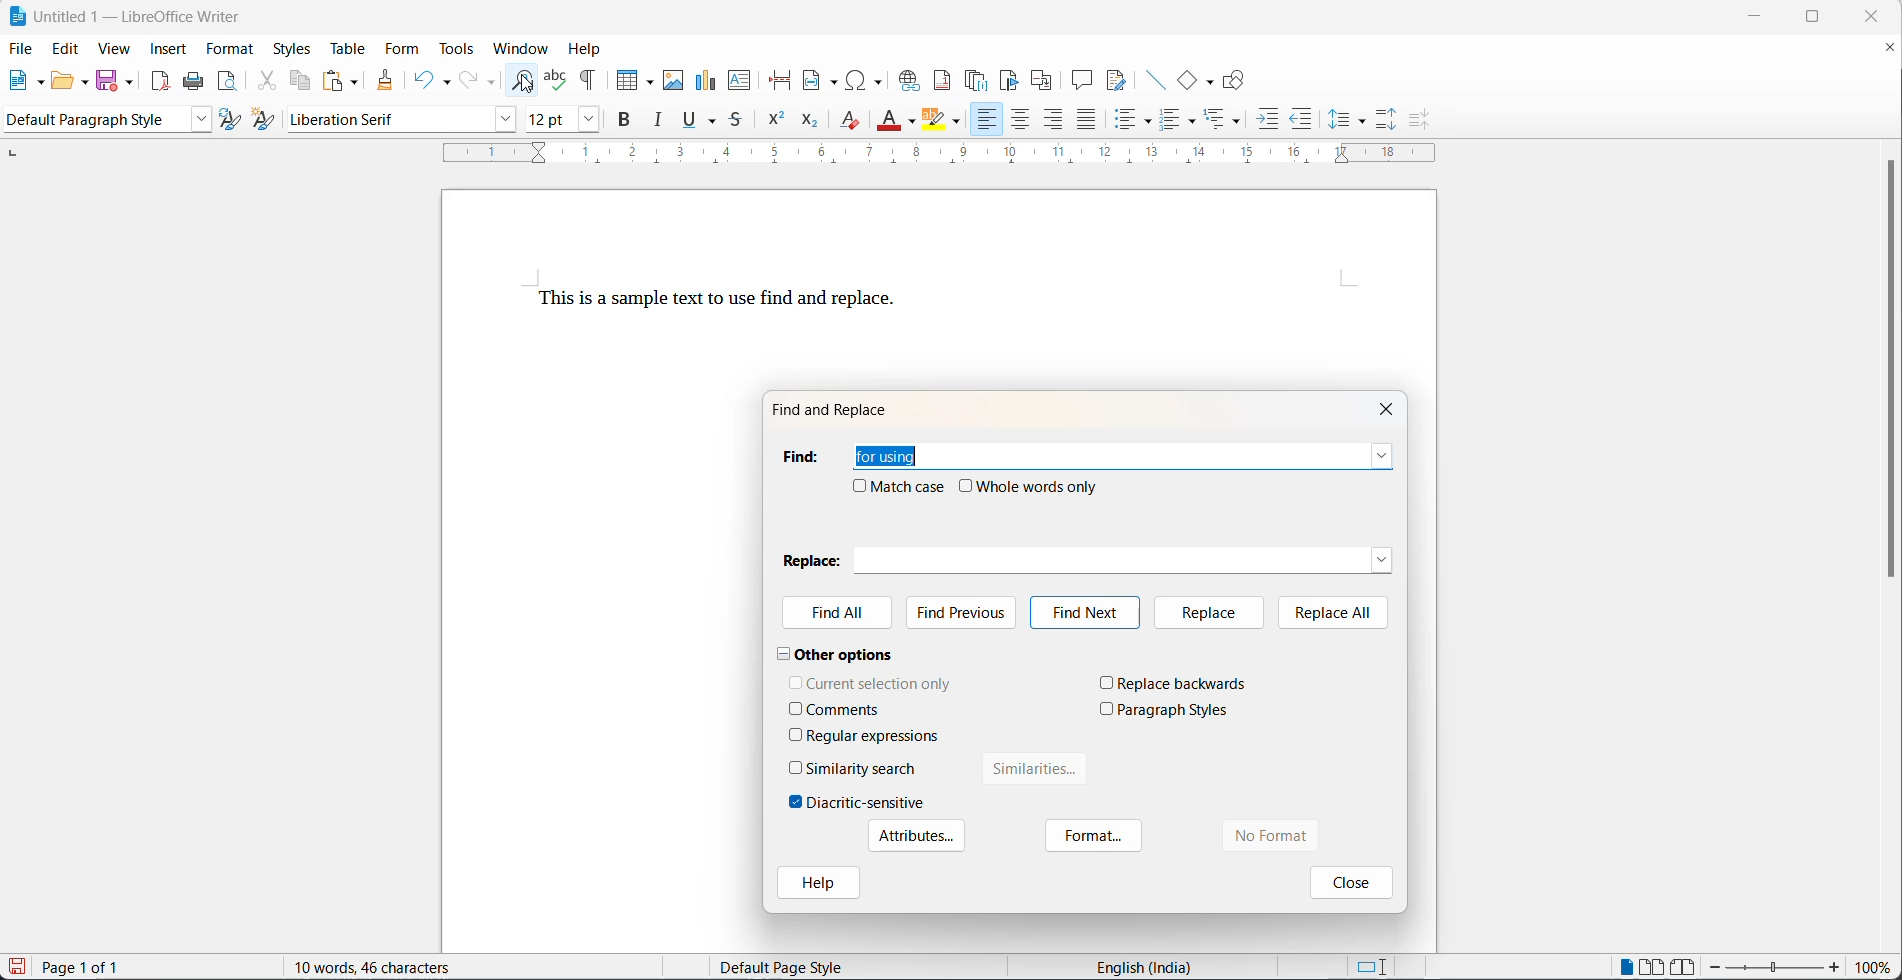 The image size is (1902, 980). Describe the element at coordinates (334, 80) in the screenshot. I see `paste` at that location.